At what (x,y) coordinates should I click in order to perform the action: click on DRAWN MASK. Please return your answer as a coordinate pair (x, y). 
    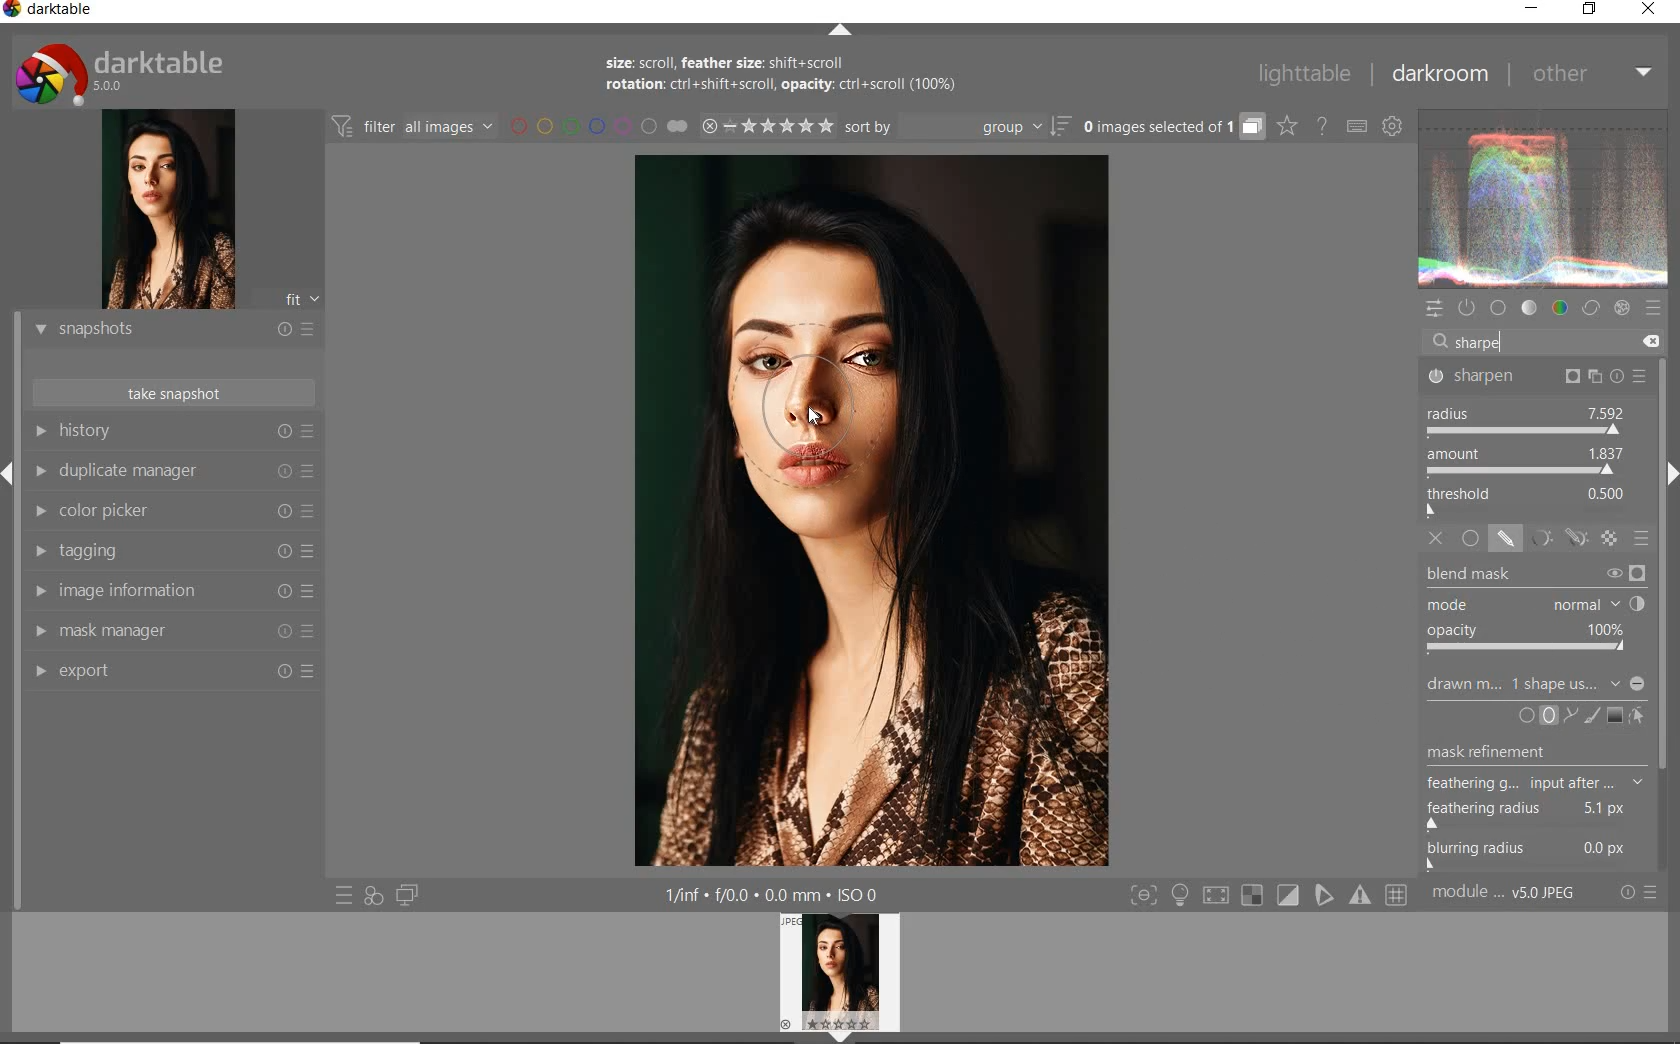
    Looking at the image, I should click on (1538, 686).